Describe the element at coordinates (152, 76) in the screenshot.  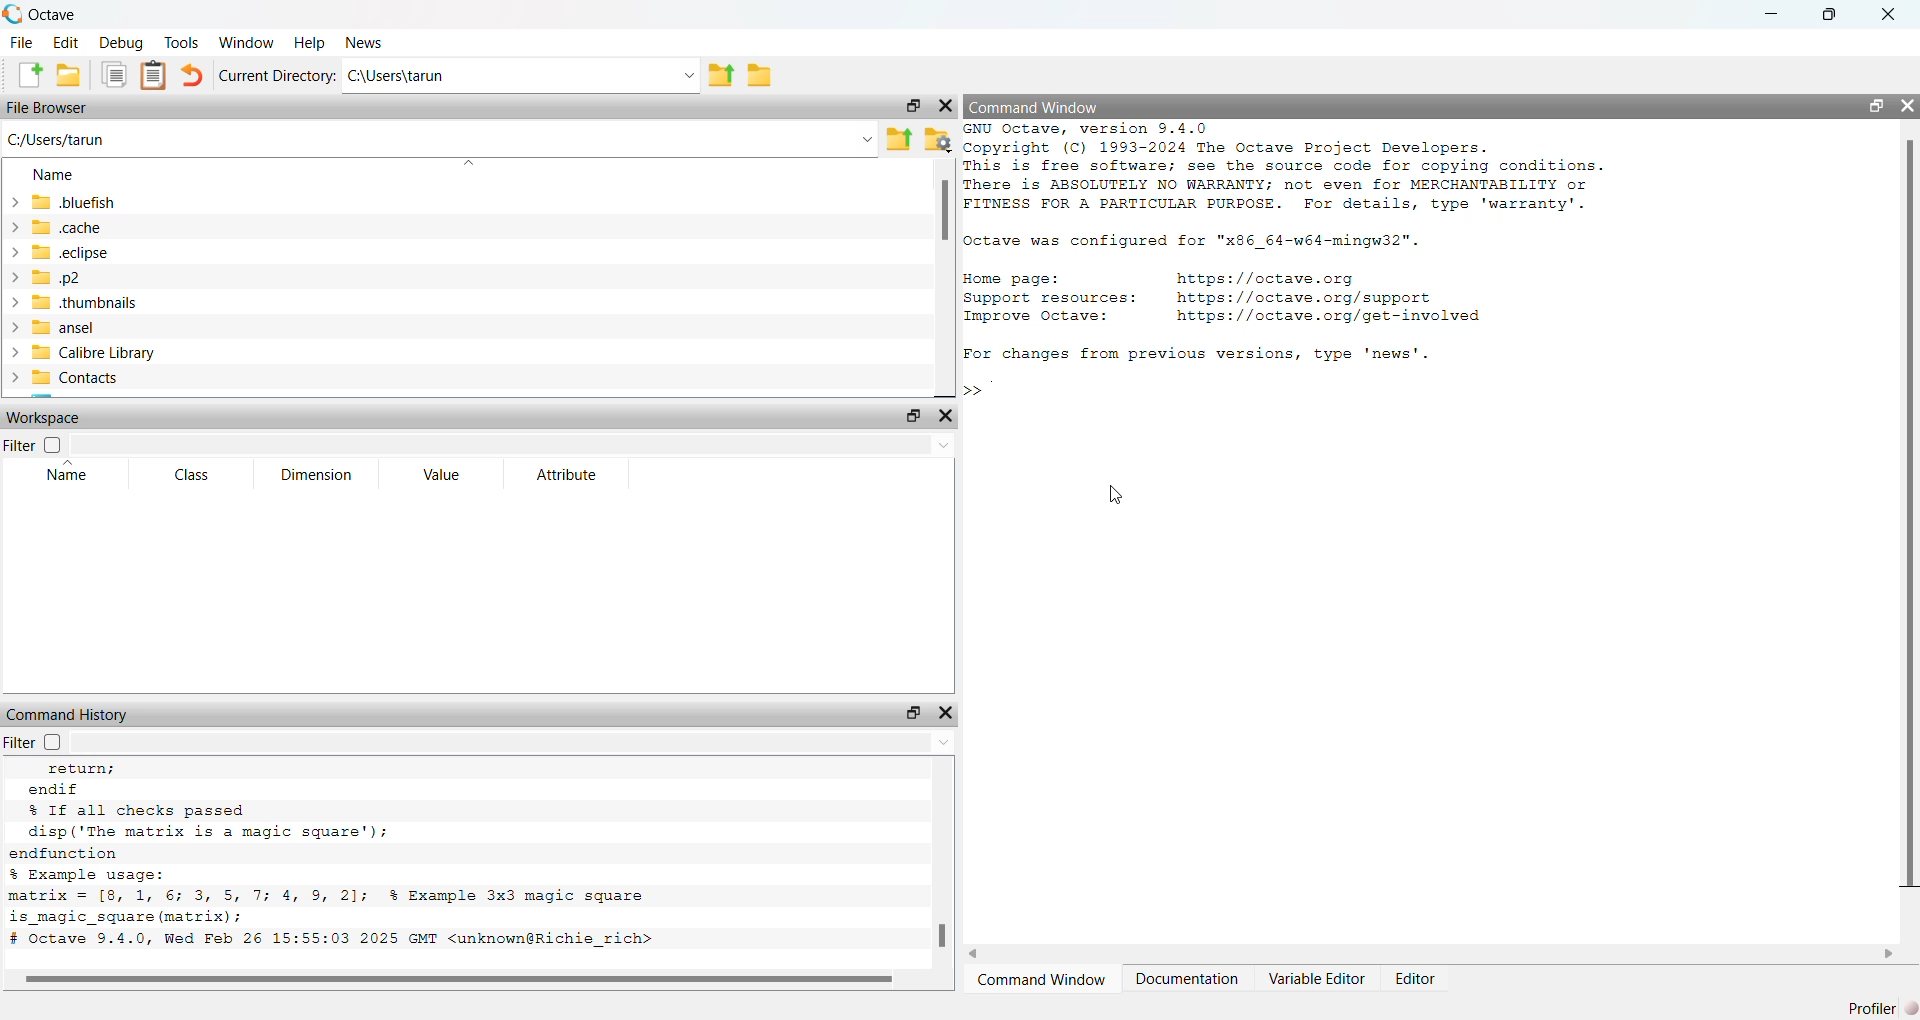
I see `Clipboard` at that location.